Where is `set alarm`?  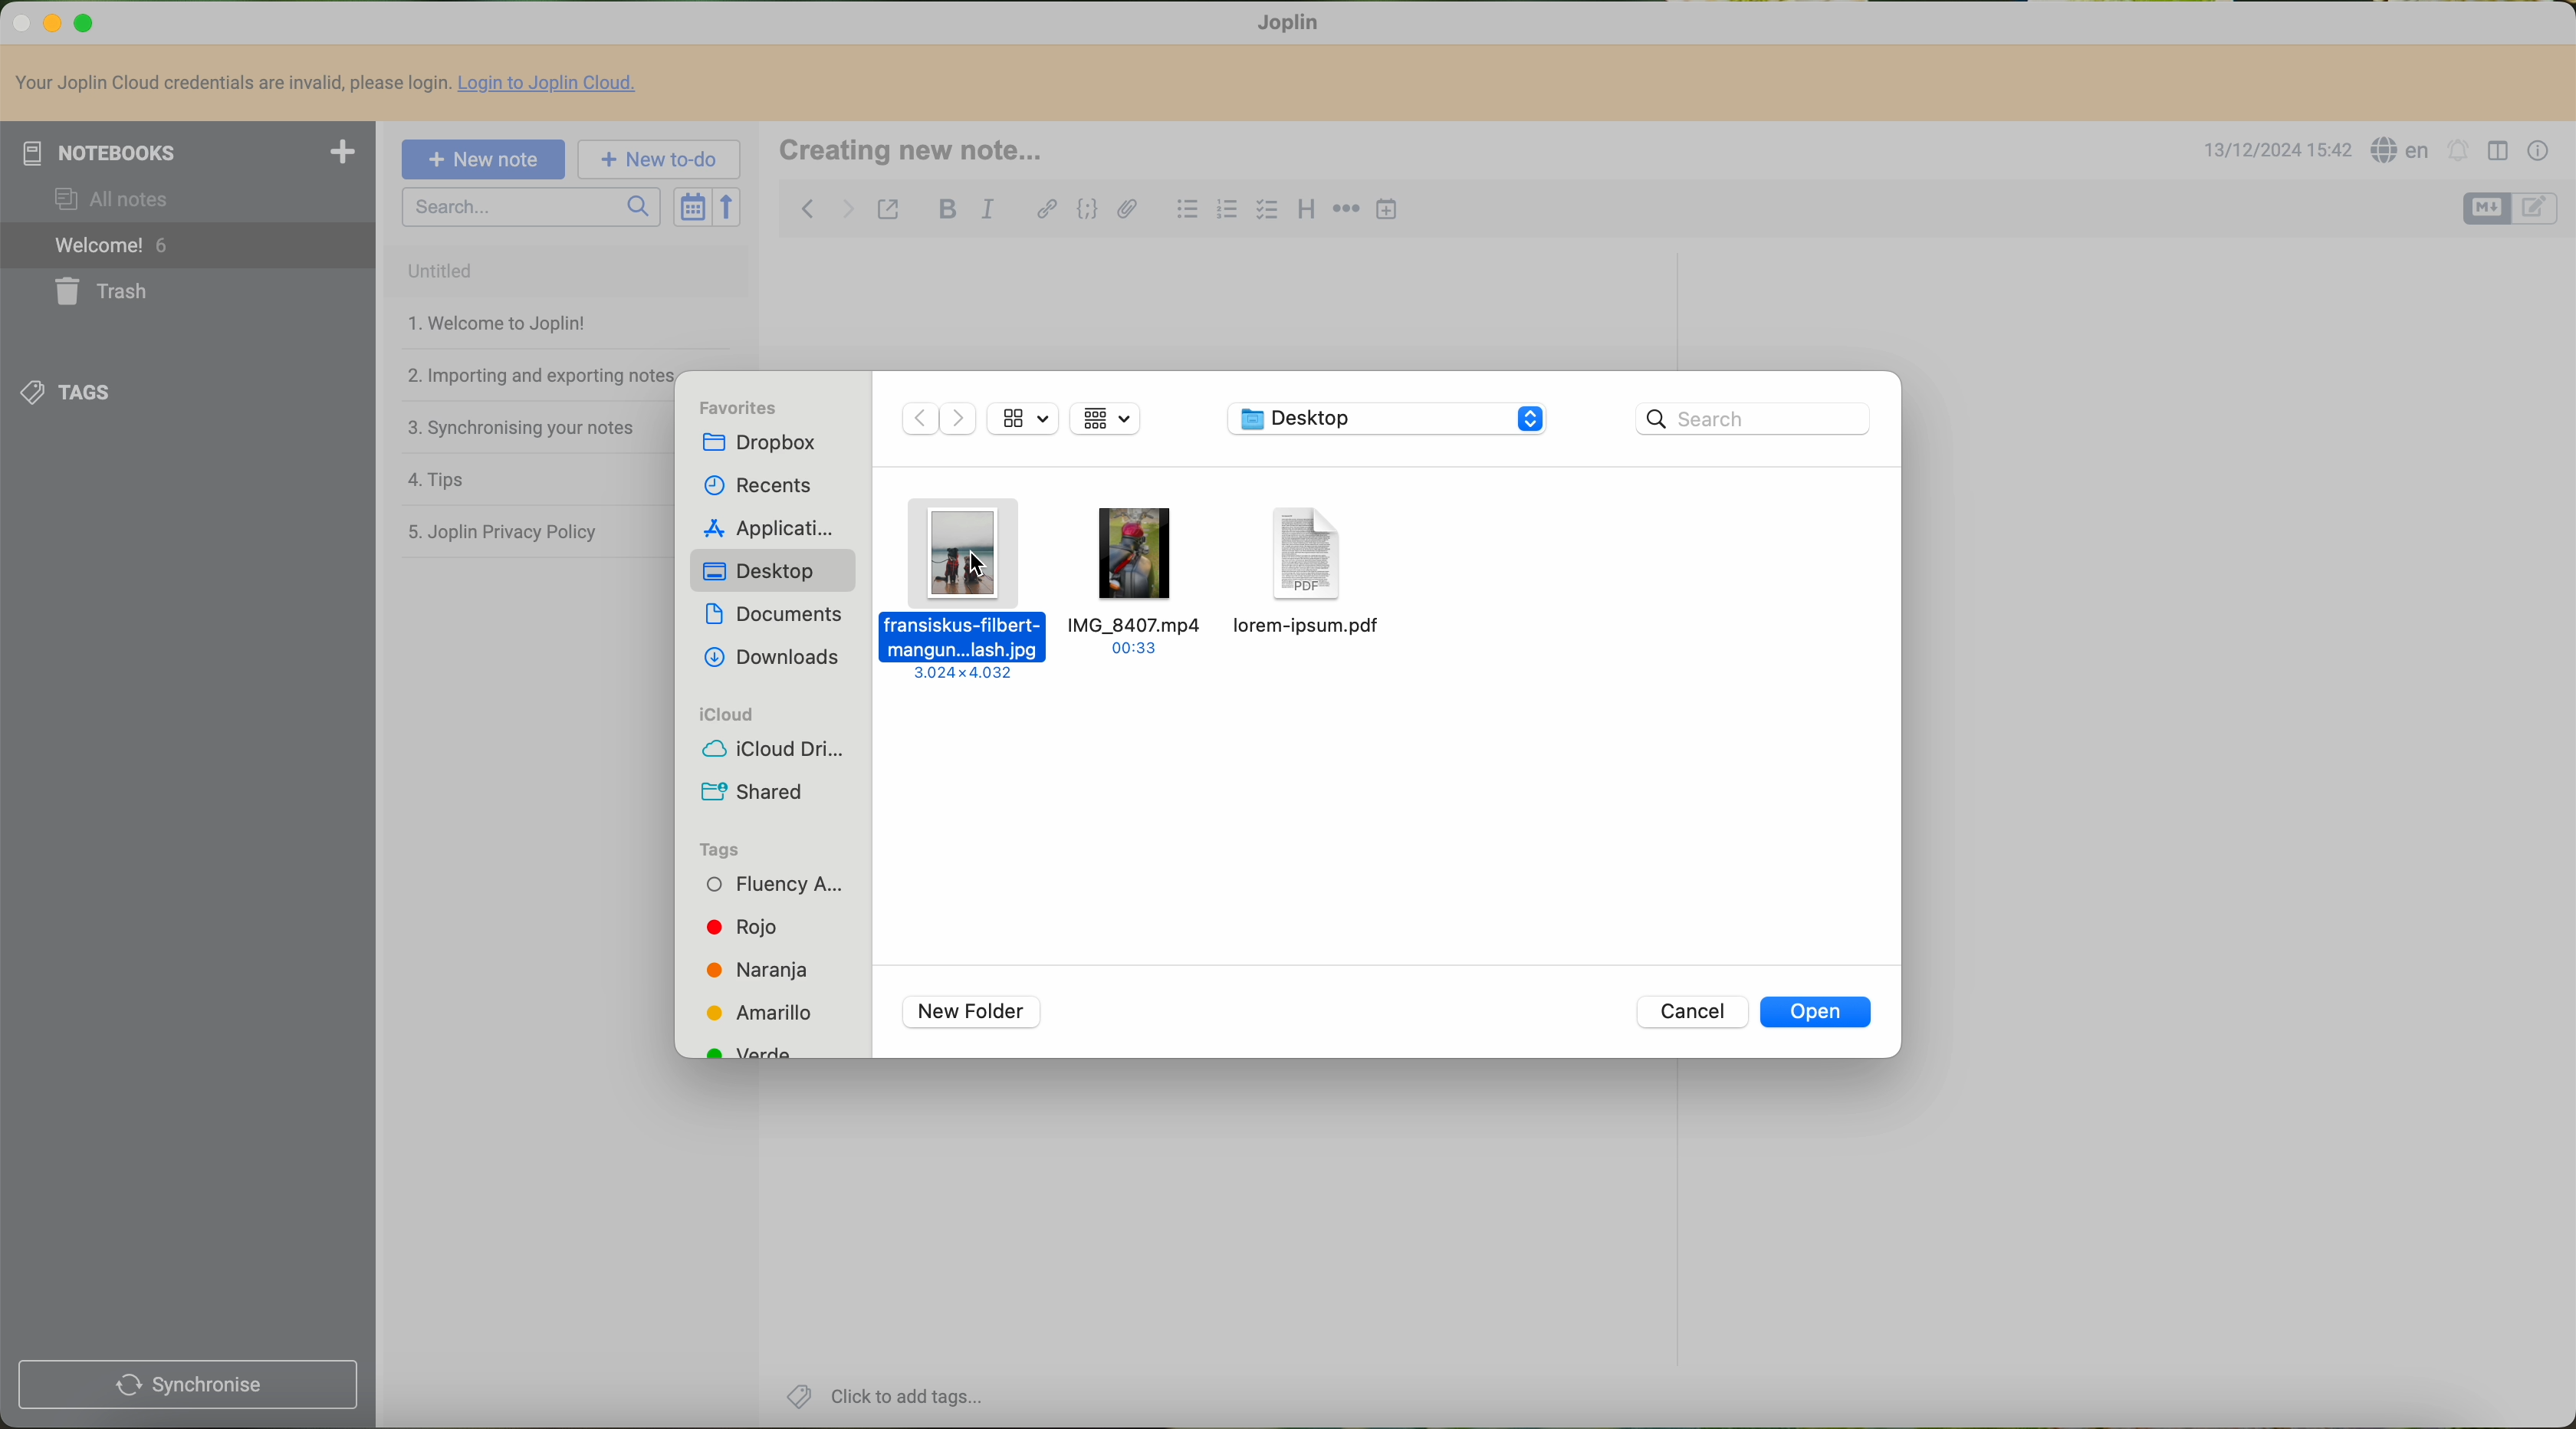
set alarm is located at coordinates (2458, 152).